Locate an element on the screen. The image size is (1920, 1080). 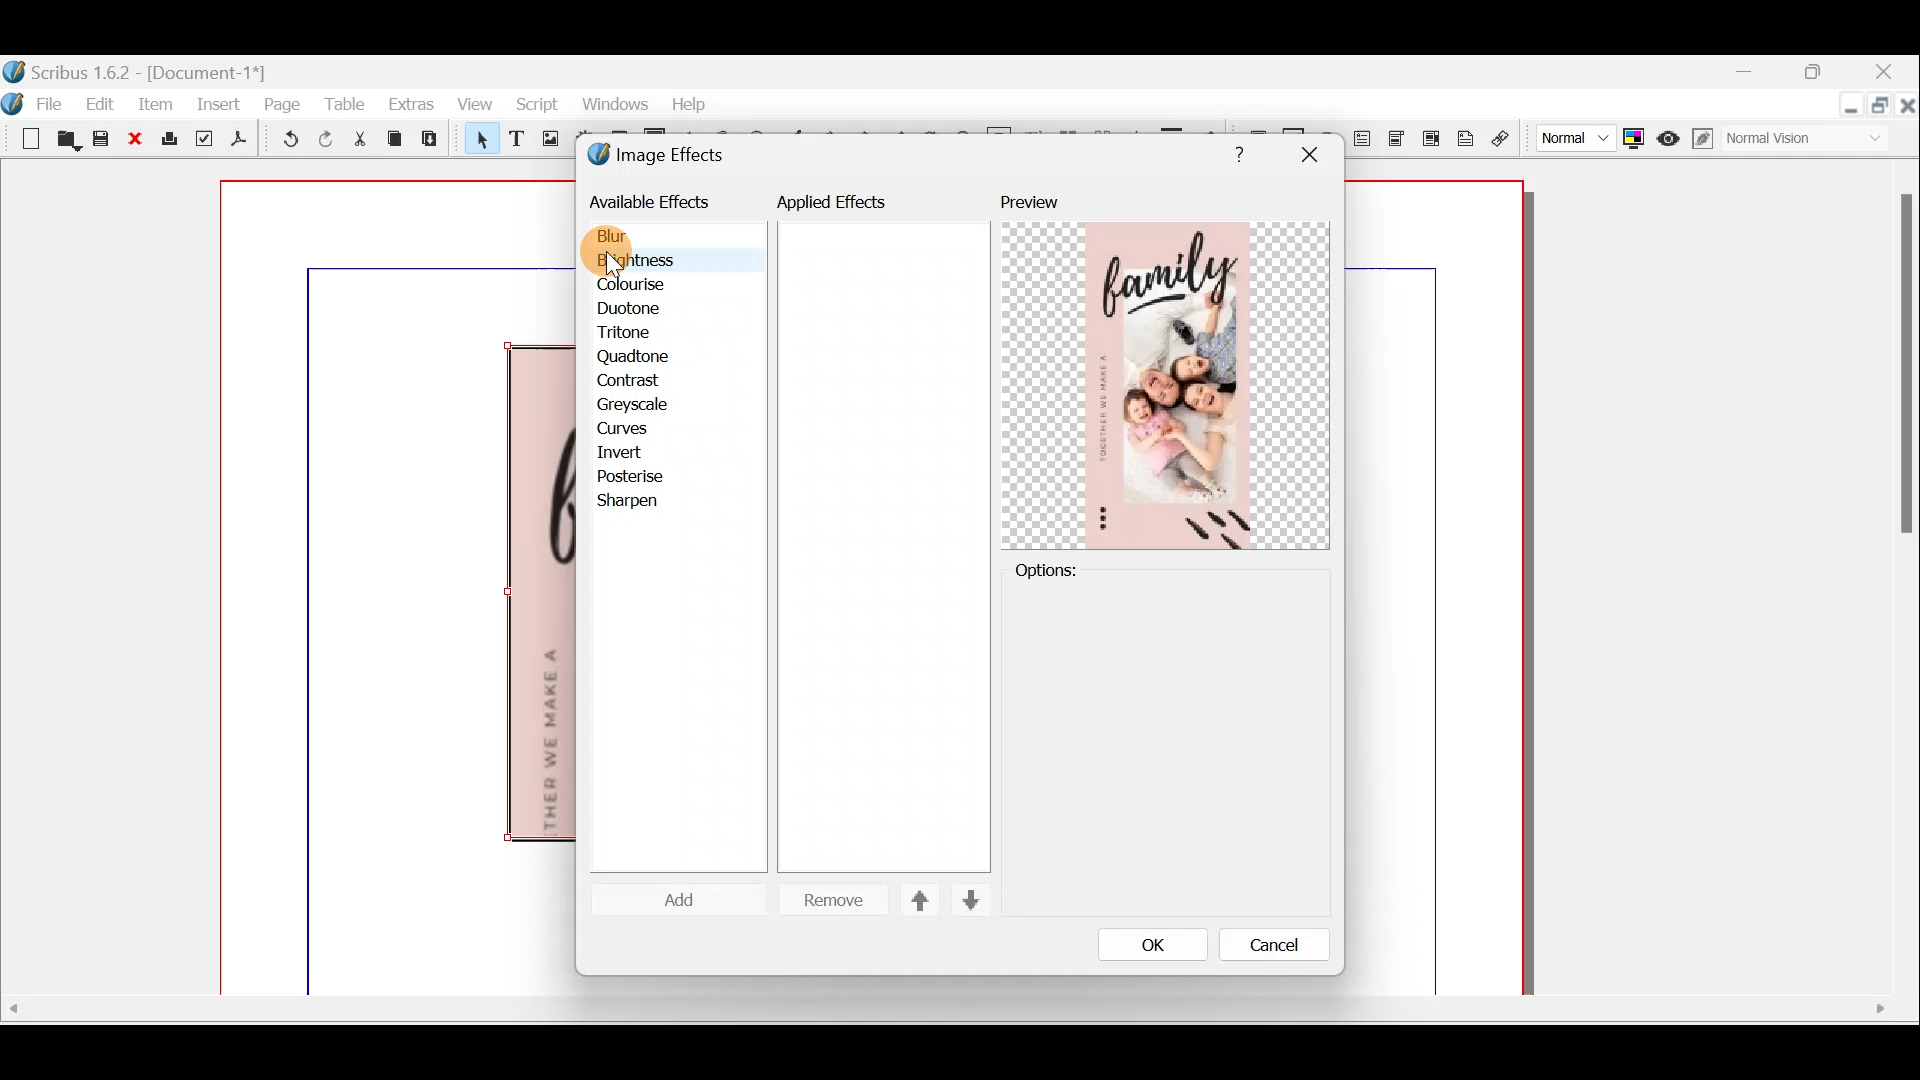
Open is located at coordinates (68, 142).